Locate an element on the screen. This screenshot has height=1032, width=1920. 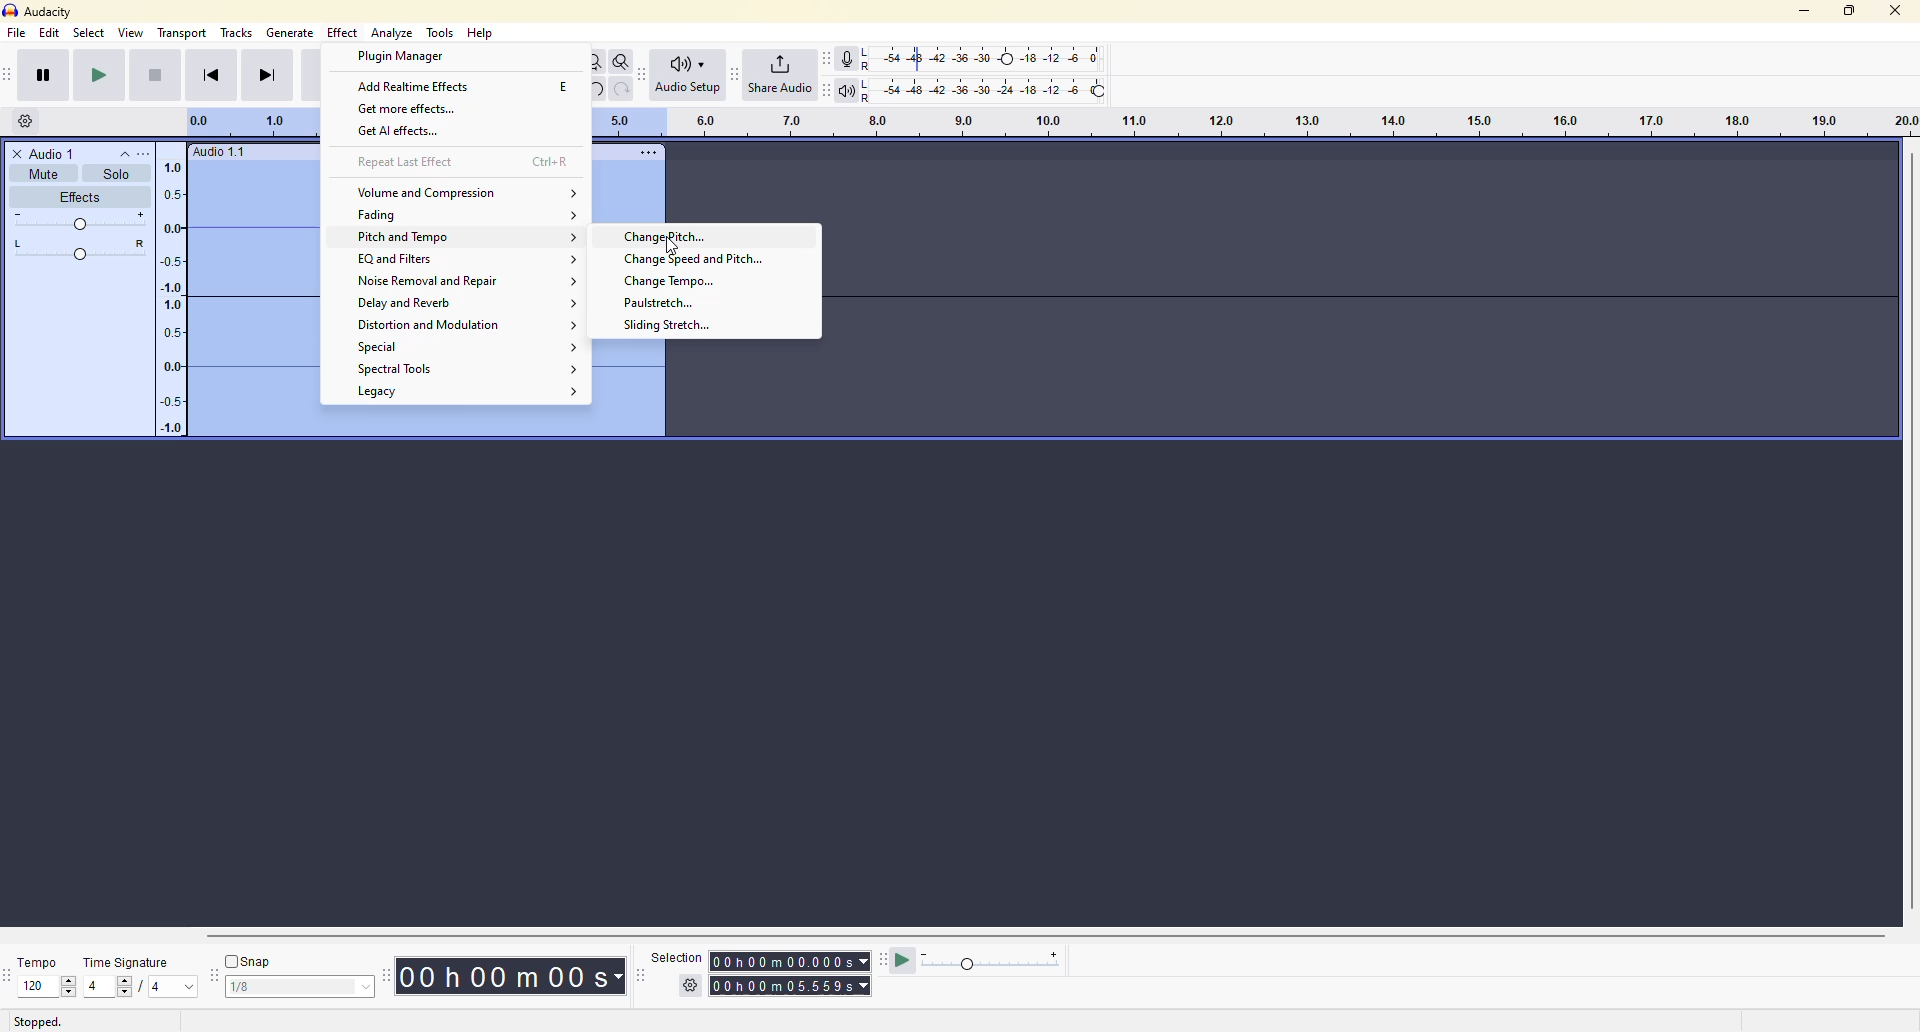
drop down is located at coordinates (189, 987).